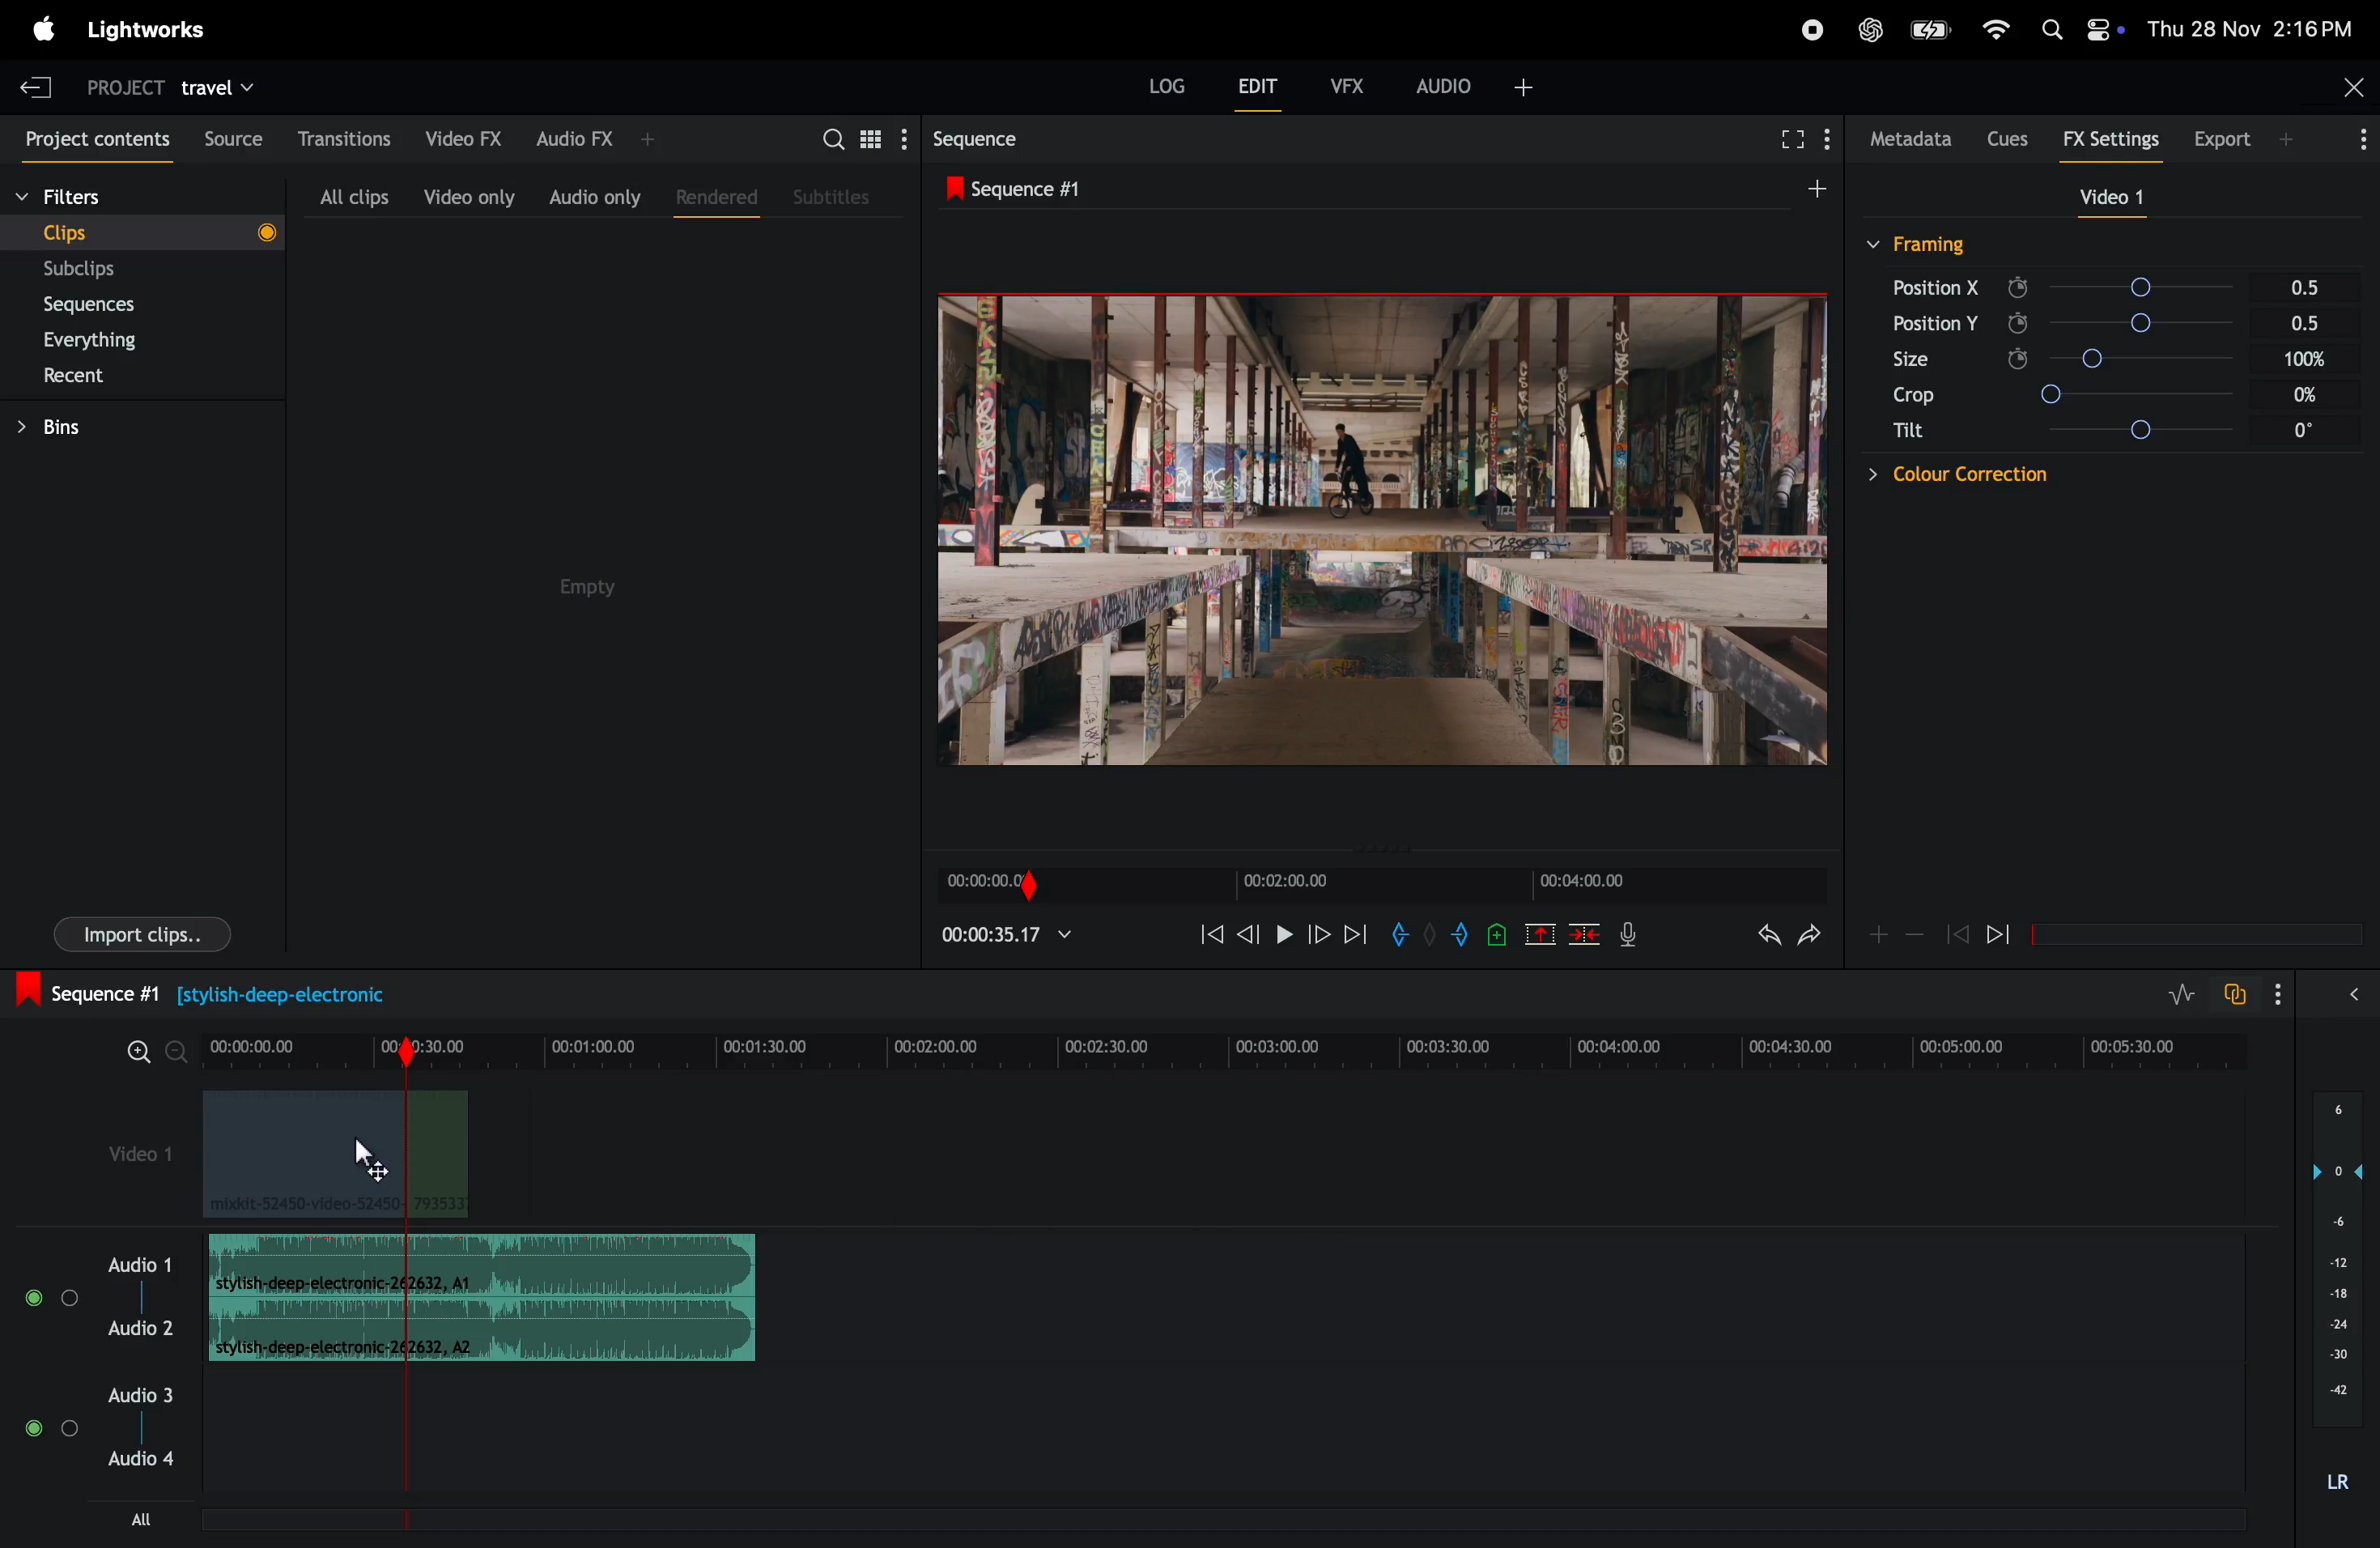 This screenshot has width=2380, height=1548. What do you see at coordinates (1915, 934) in the screenshot?
I see `remove key frame ` at bounding box center [1915, 934].